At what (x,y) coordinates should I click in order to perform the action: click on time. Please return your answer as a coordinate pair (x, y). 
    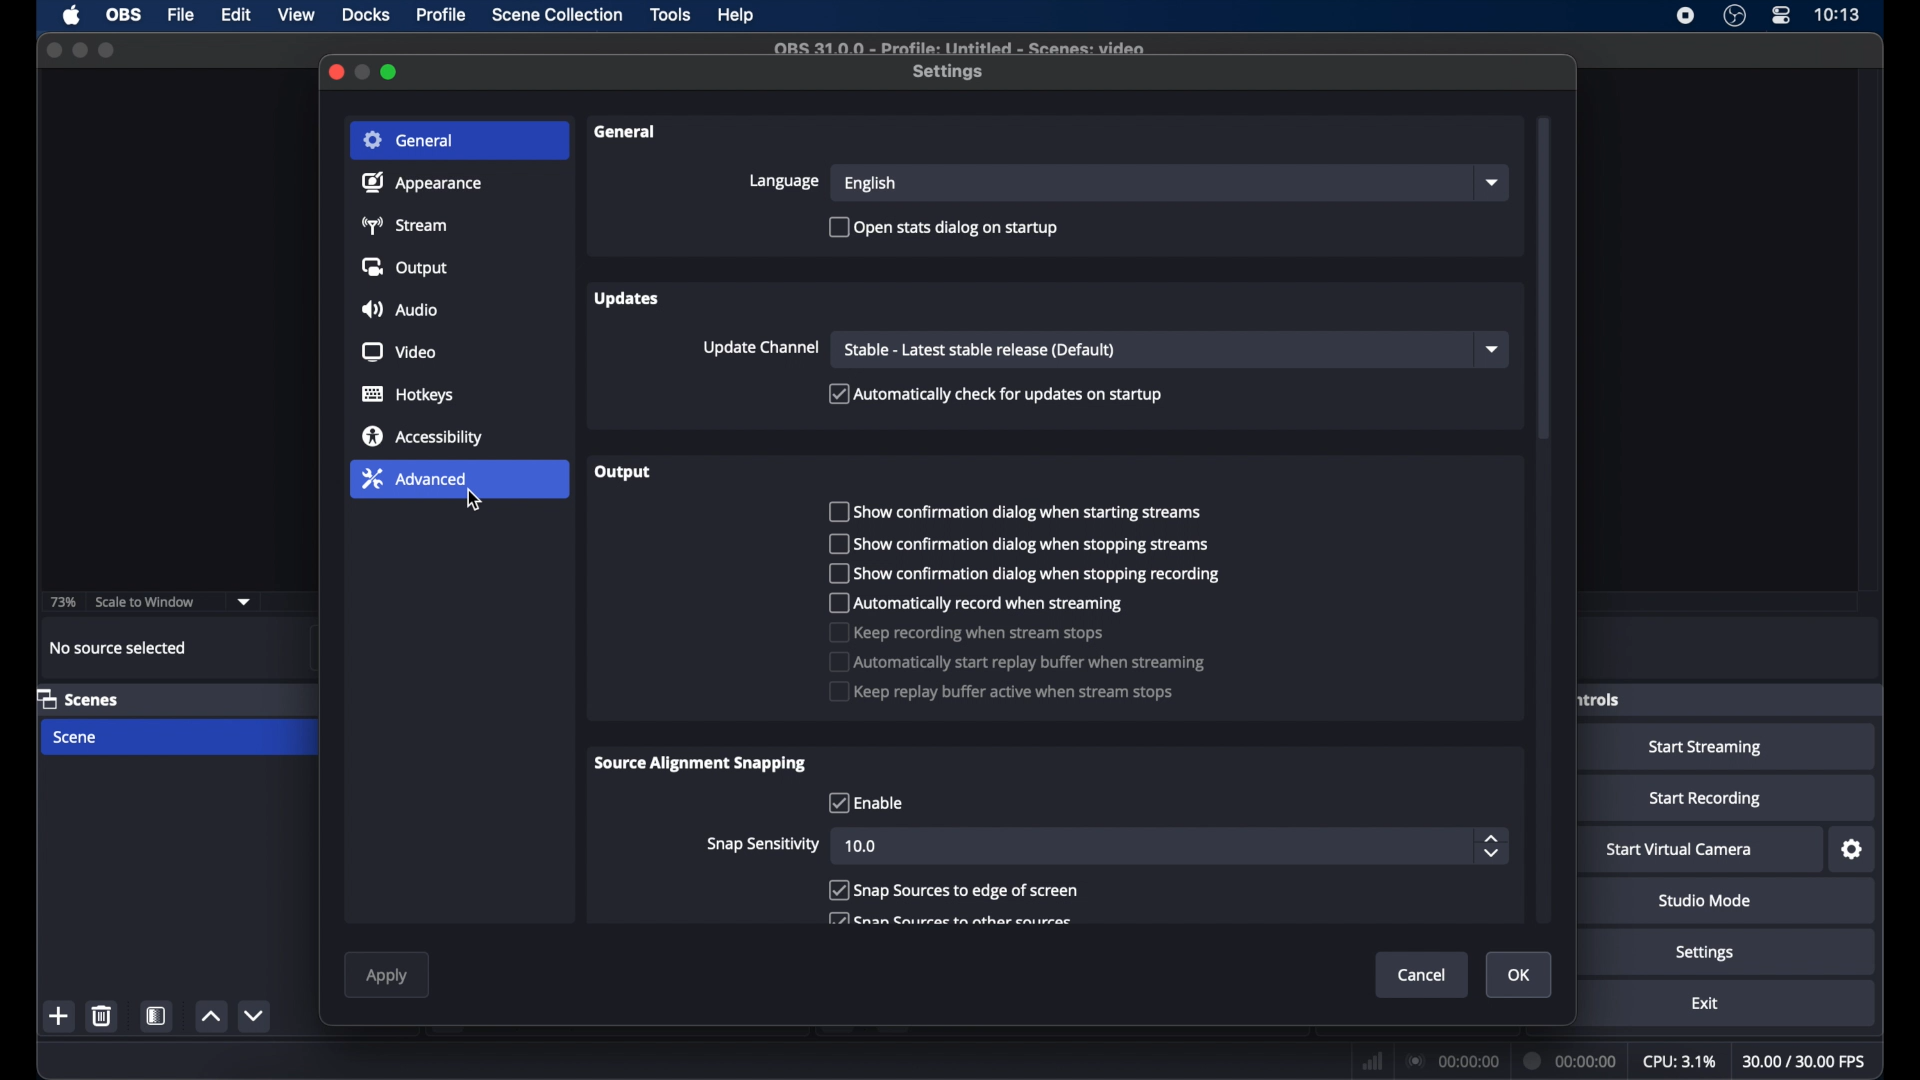
    Looking at the image, I should click on (1837, 15).